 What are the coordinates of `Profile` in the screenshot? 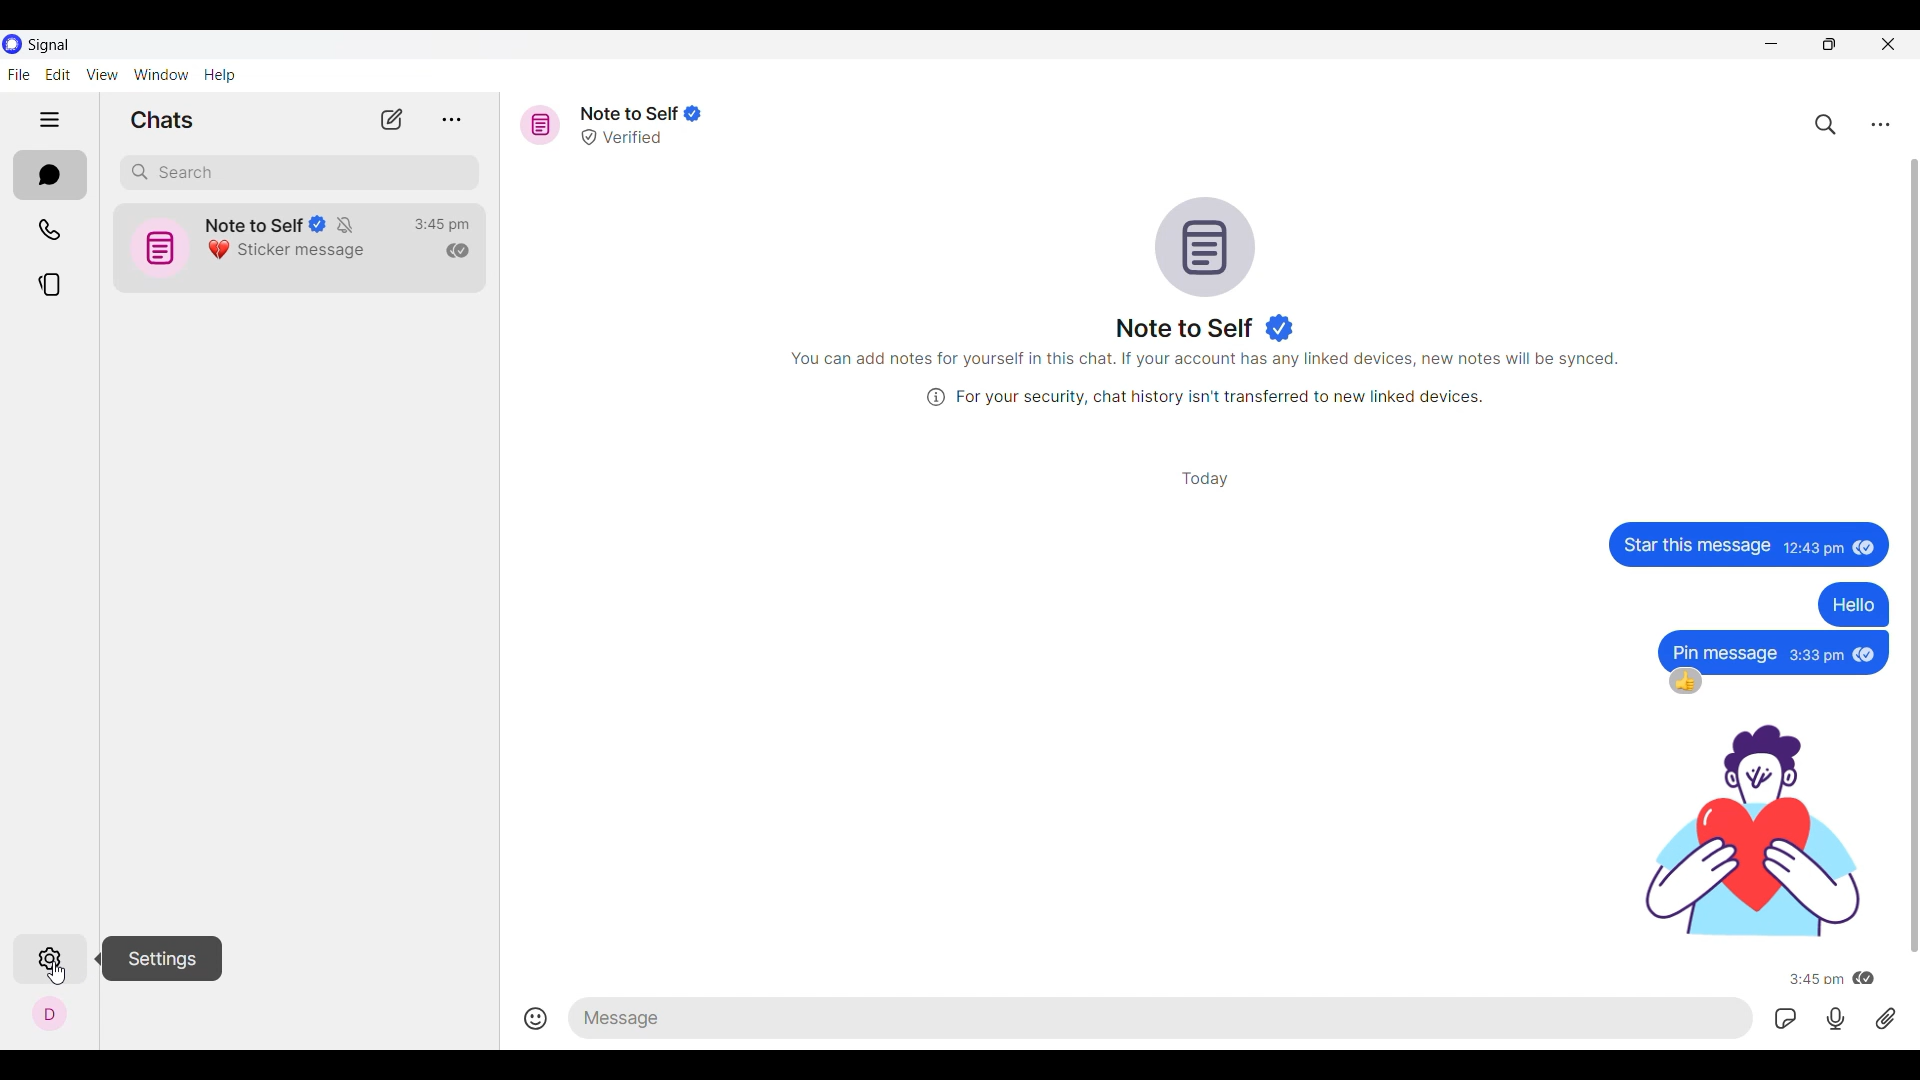 It's located at (49, 1014).